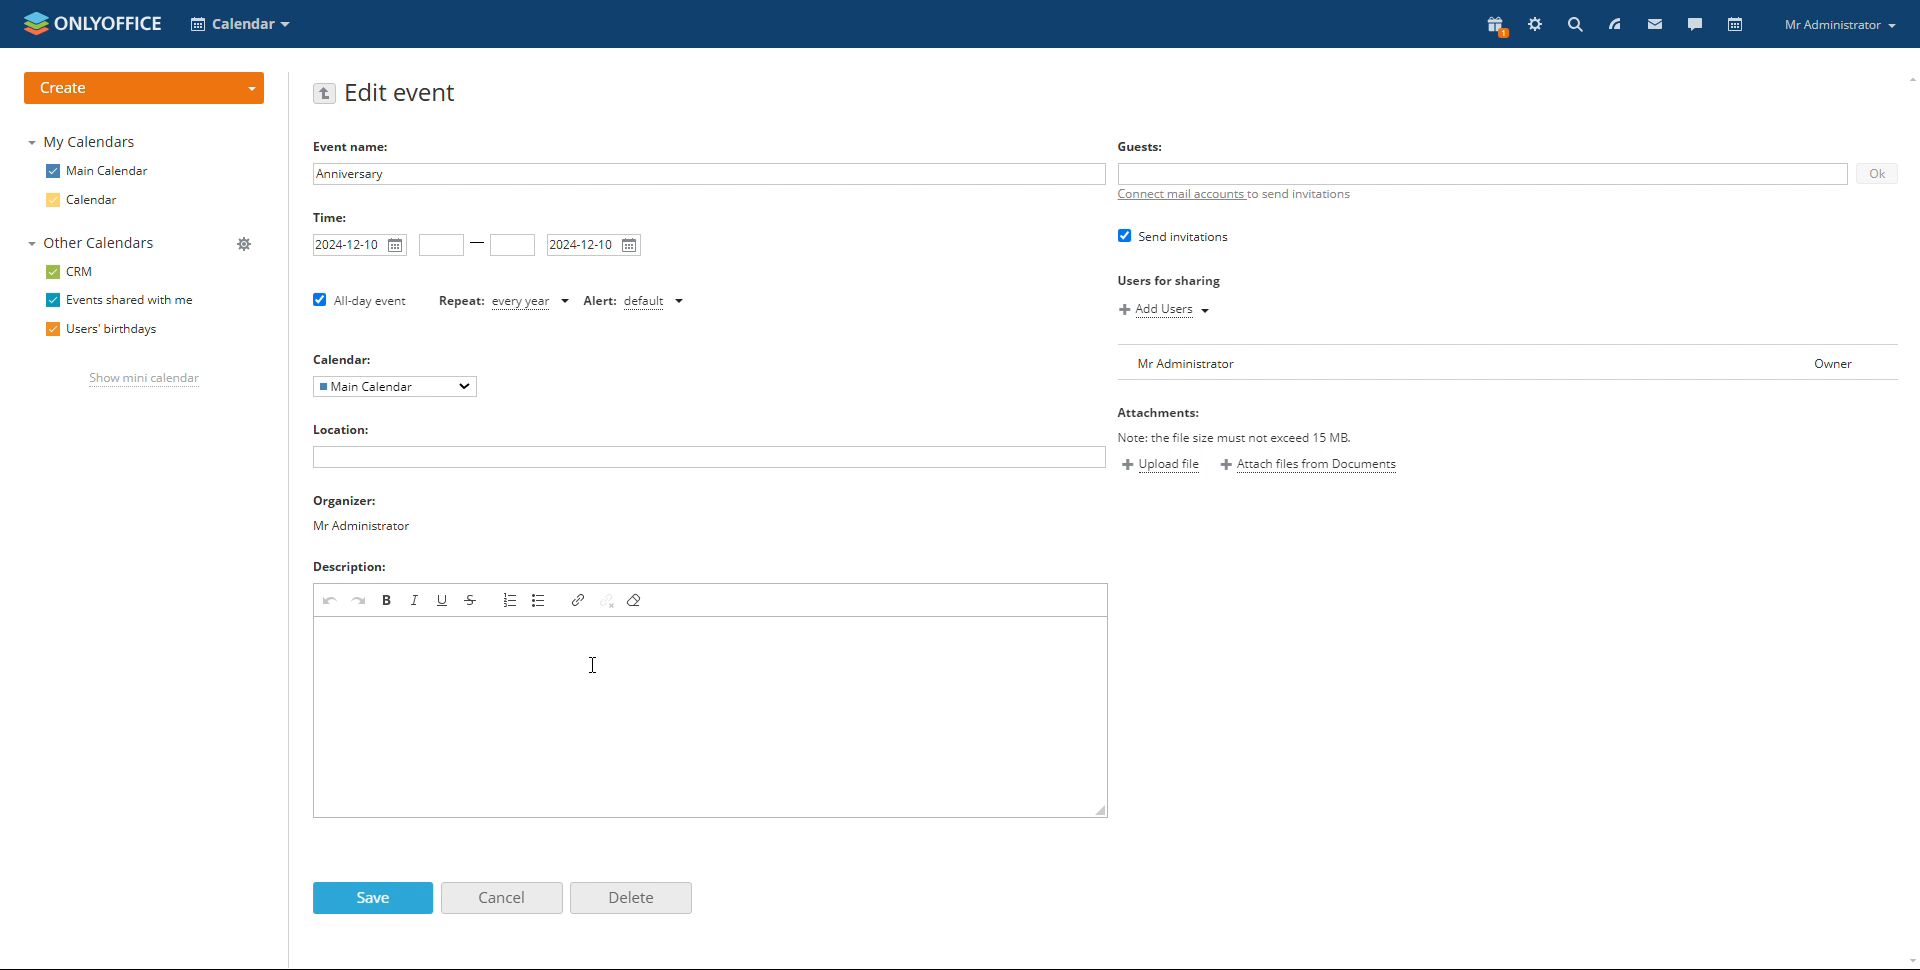 Image resolution: width=1920 pixels, height=970 pixels. What do you see at coordinates (707, 174) in the screenshot?
I see `add event name` at bounding box center [707, 174].